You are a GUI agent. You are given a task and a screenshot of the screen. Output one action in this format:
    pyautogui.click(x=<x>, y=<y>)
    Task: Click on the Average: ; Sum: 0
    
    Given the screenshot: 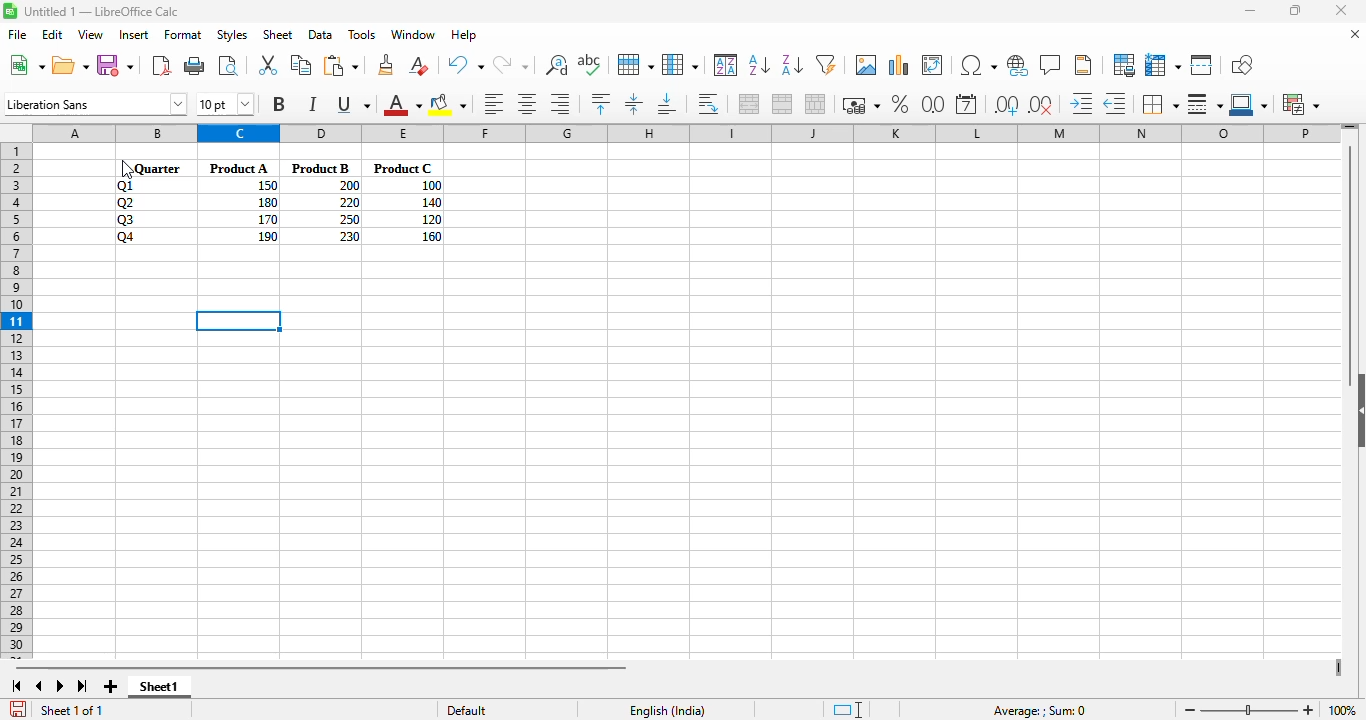 What is the action you would take?
    pyautogui.click(x=1037, y=710)
    